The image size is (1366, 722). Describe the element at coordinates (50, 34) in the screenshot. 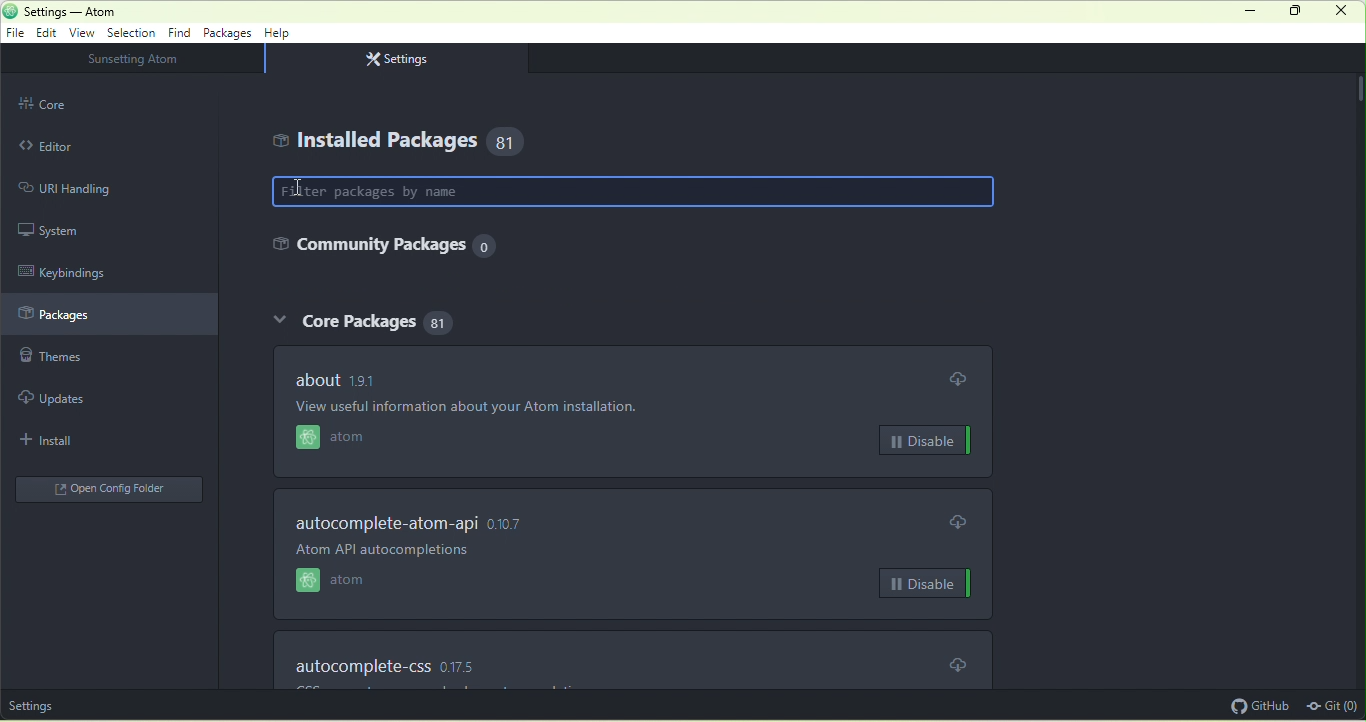

I see `edit` at that location.